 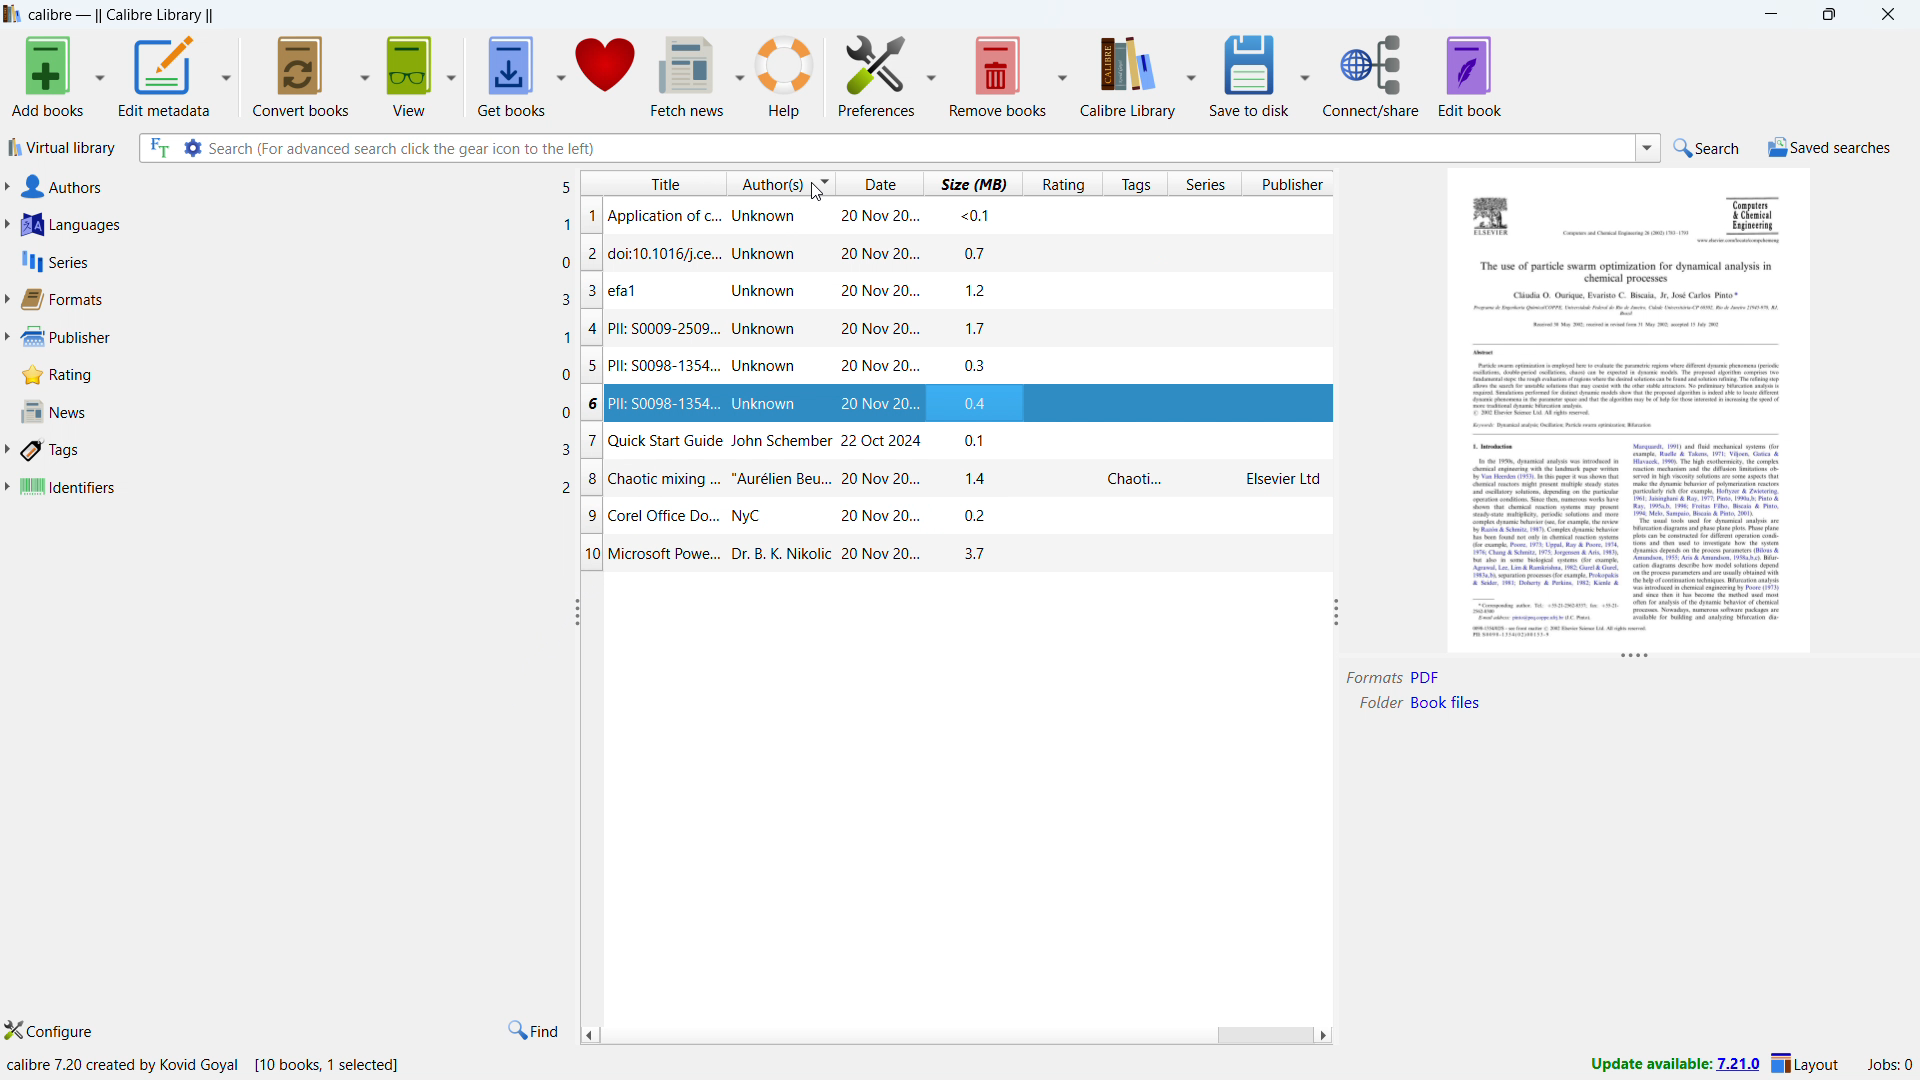 I want to click on 7, so click(x=592, y=443).